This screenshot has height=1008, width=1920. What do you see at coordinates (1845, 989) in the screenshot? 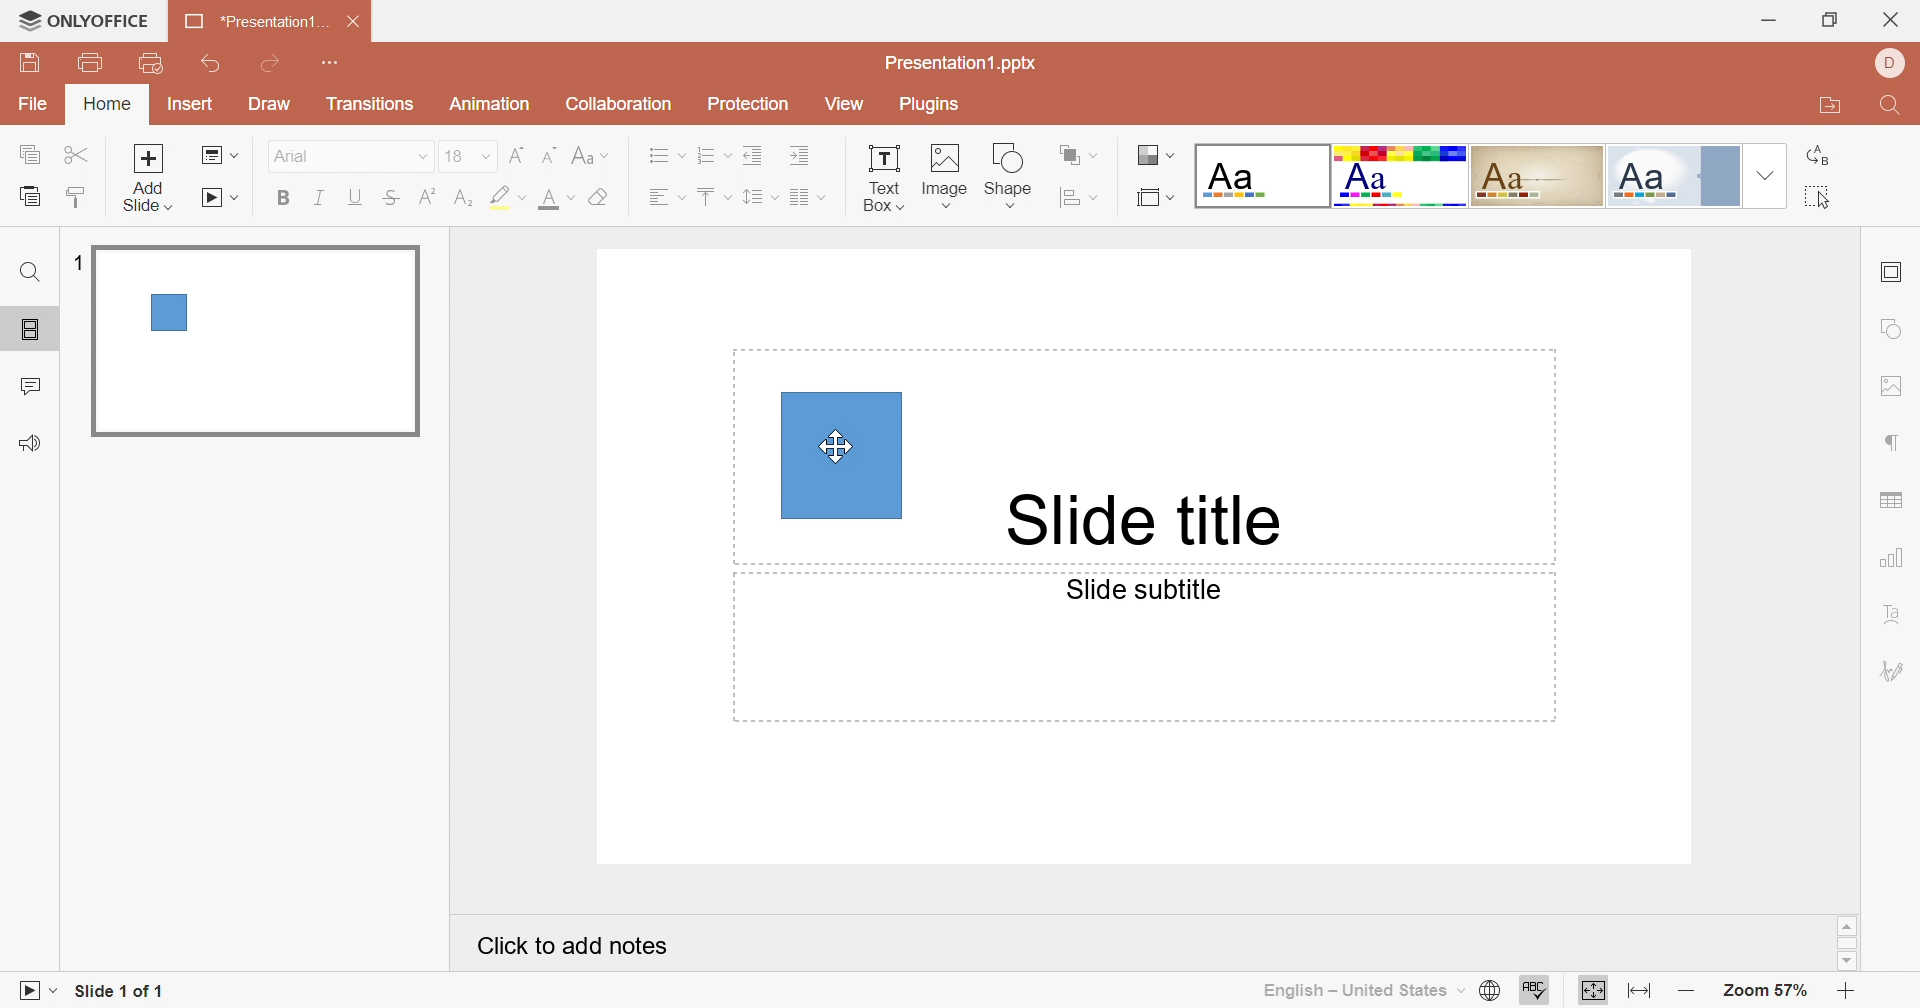
I see `Zoom in` at bounding box center [1845, 989].